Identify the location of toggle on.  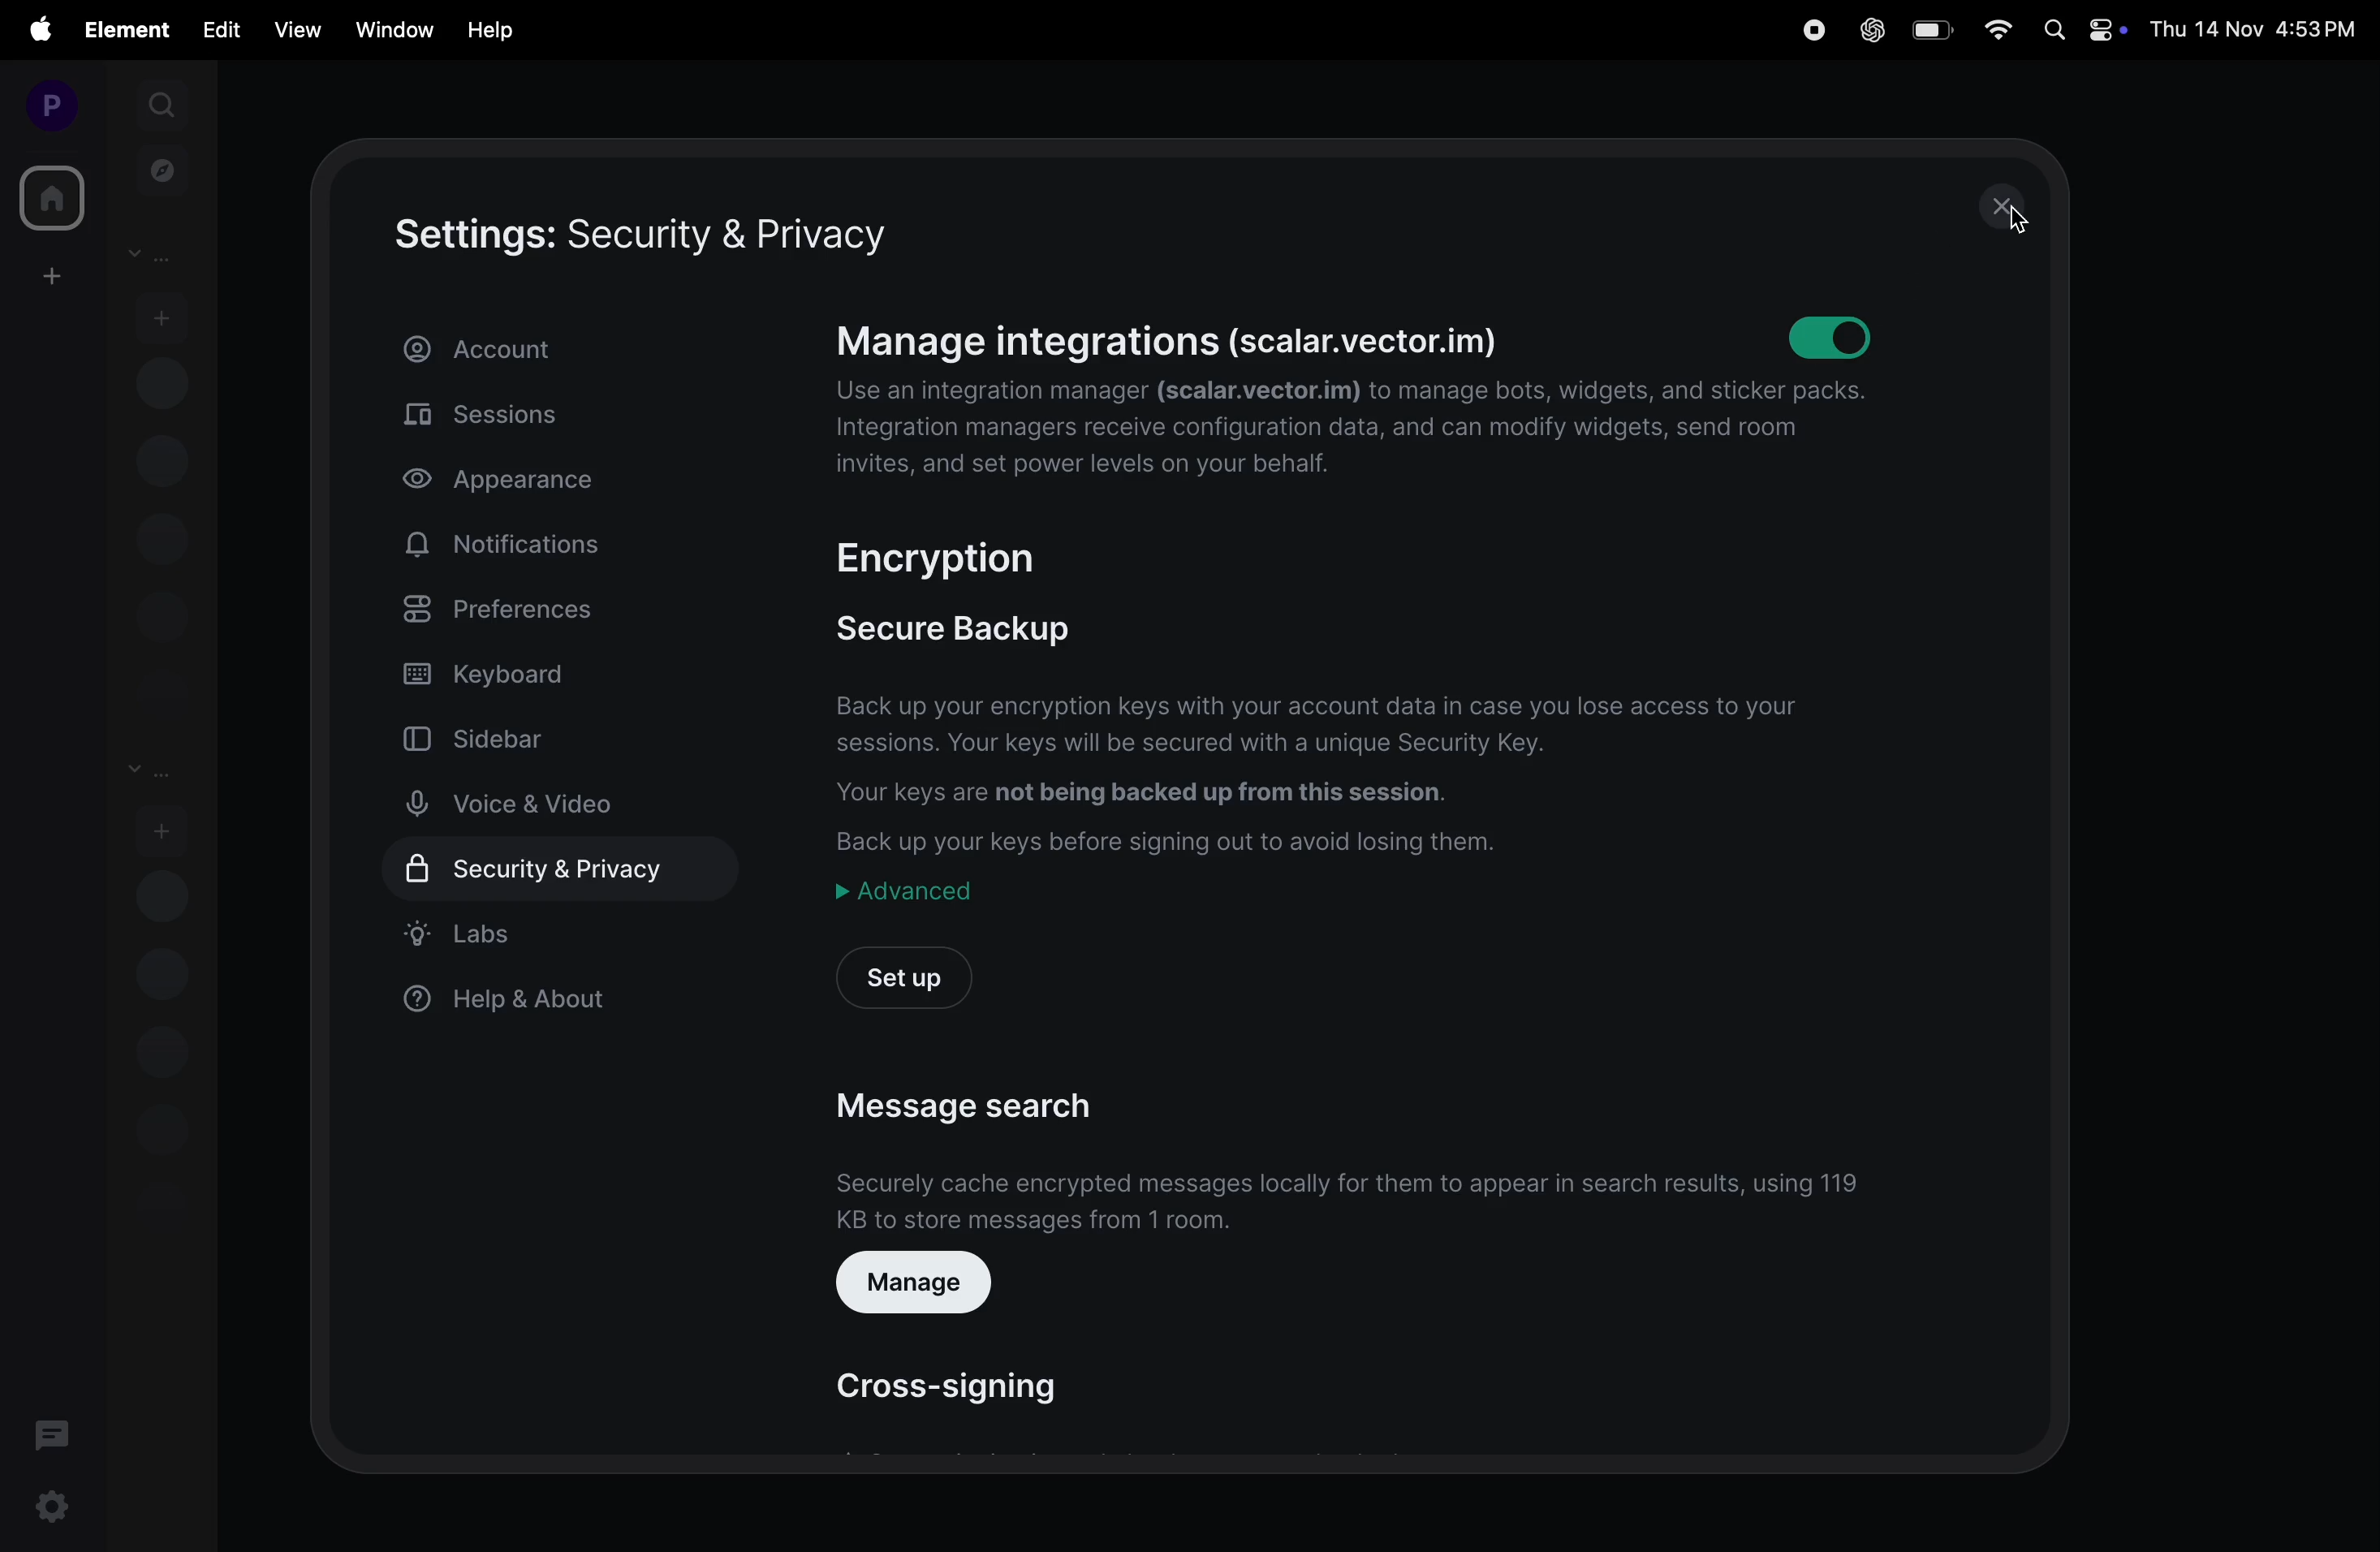
(1835, 338).